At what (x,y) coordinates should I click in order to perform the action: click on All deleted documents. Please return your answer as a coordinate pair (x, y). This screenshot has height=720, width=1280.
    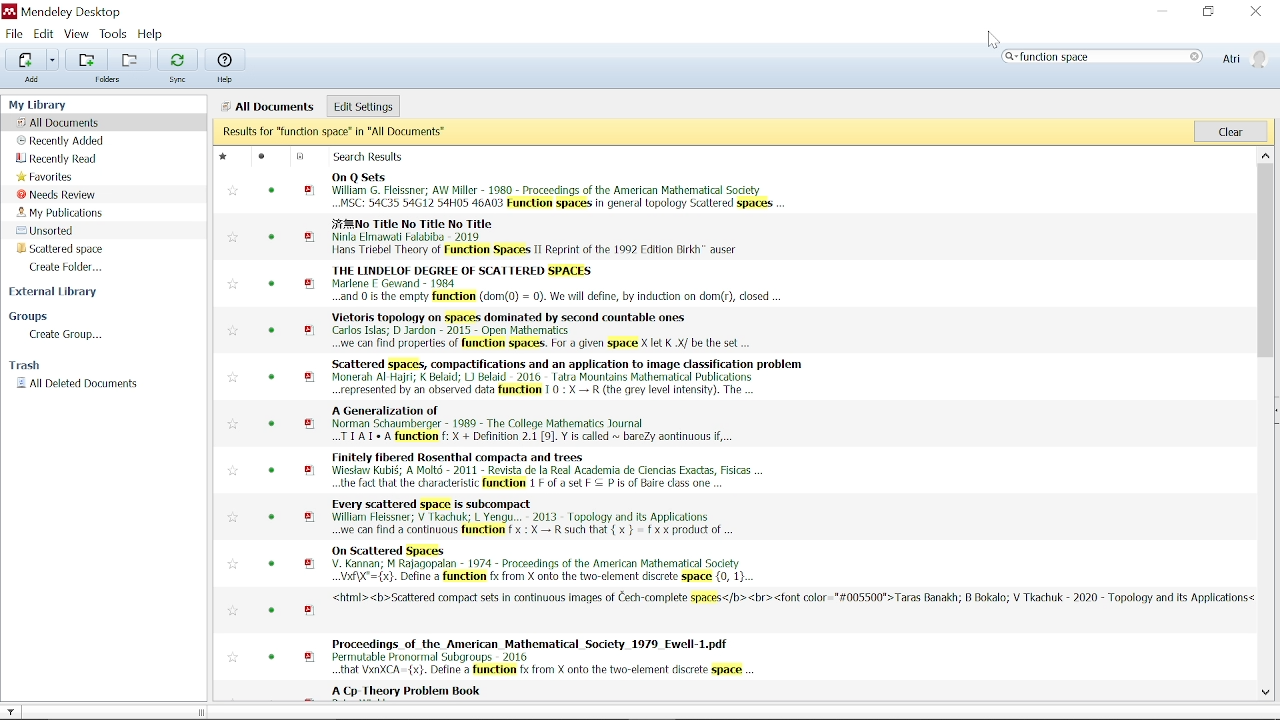
    Looking at the image, I should click on (90, 385).